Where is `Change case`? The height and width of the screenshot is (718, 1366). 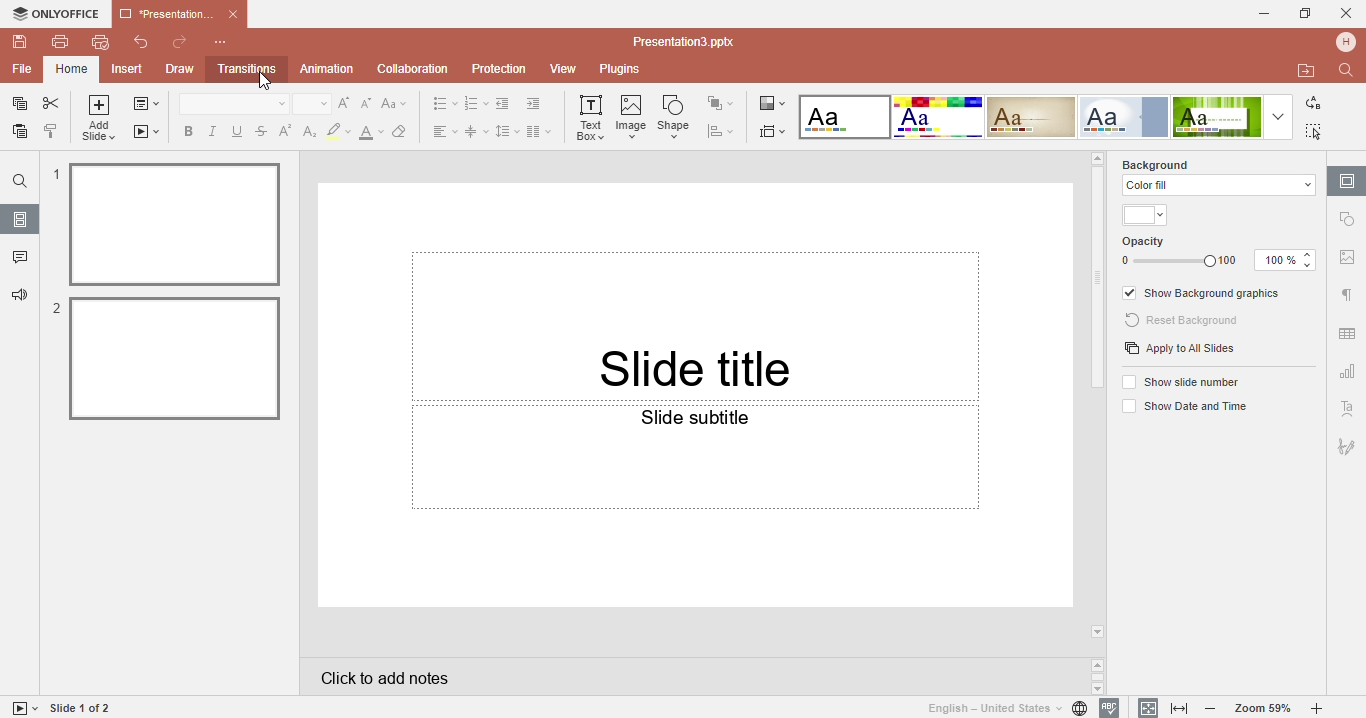 Change case is located at coordinates (398, 103).